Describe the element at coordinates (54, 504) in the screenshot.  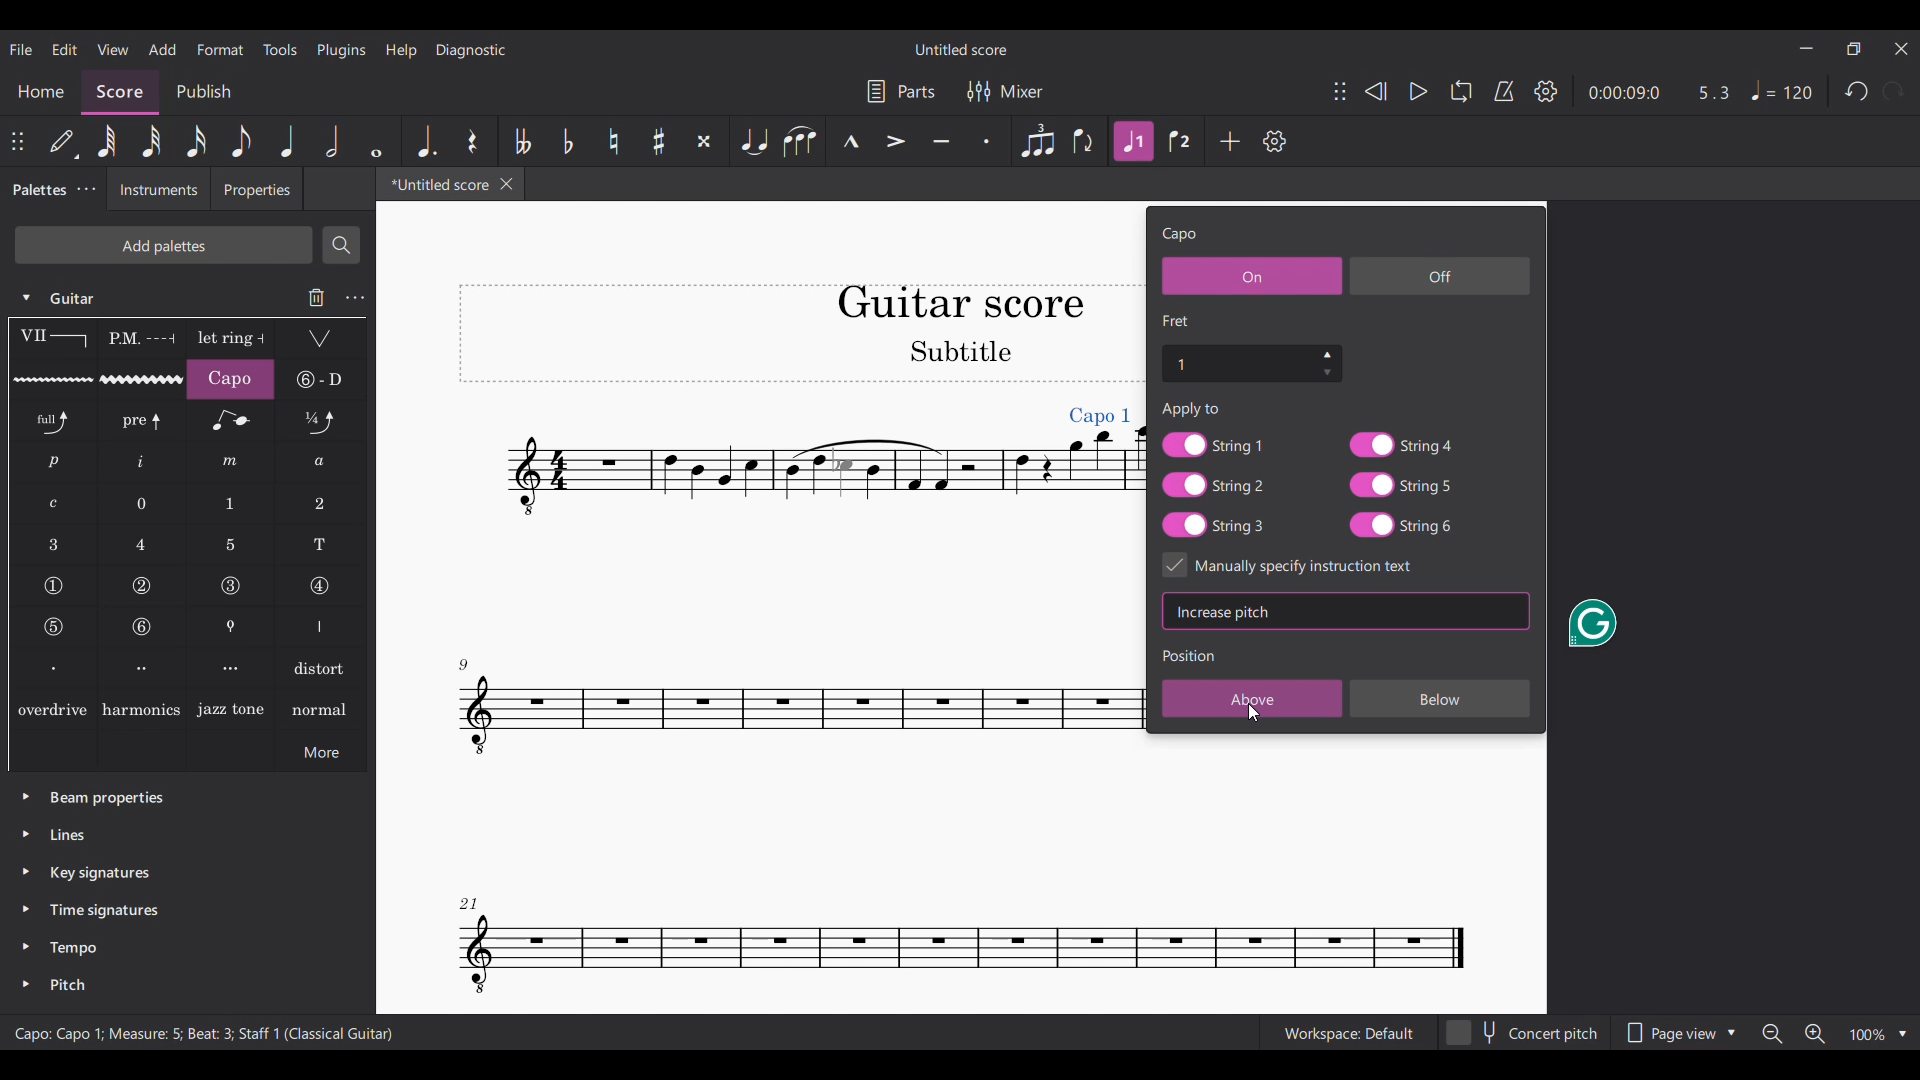
I see `RH guitar fingering c` at that location.